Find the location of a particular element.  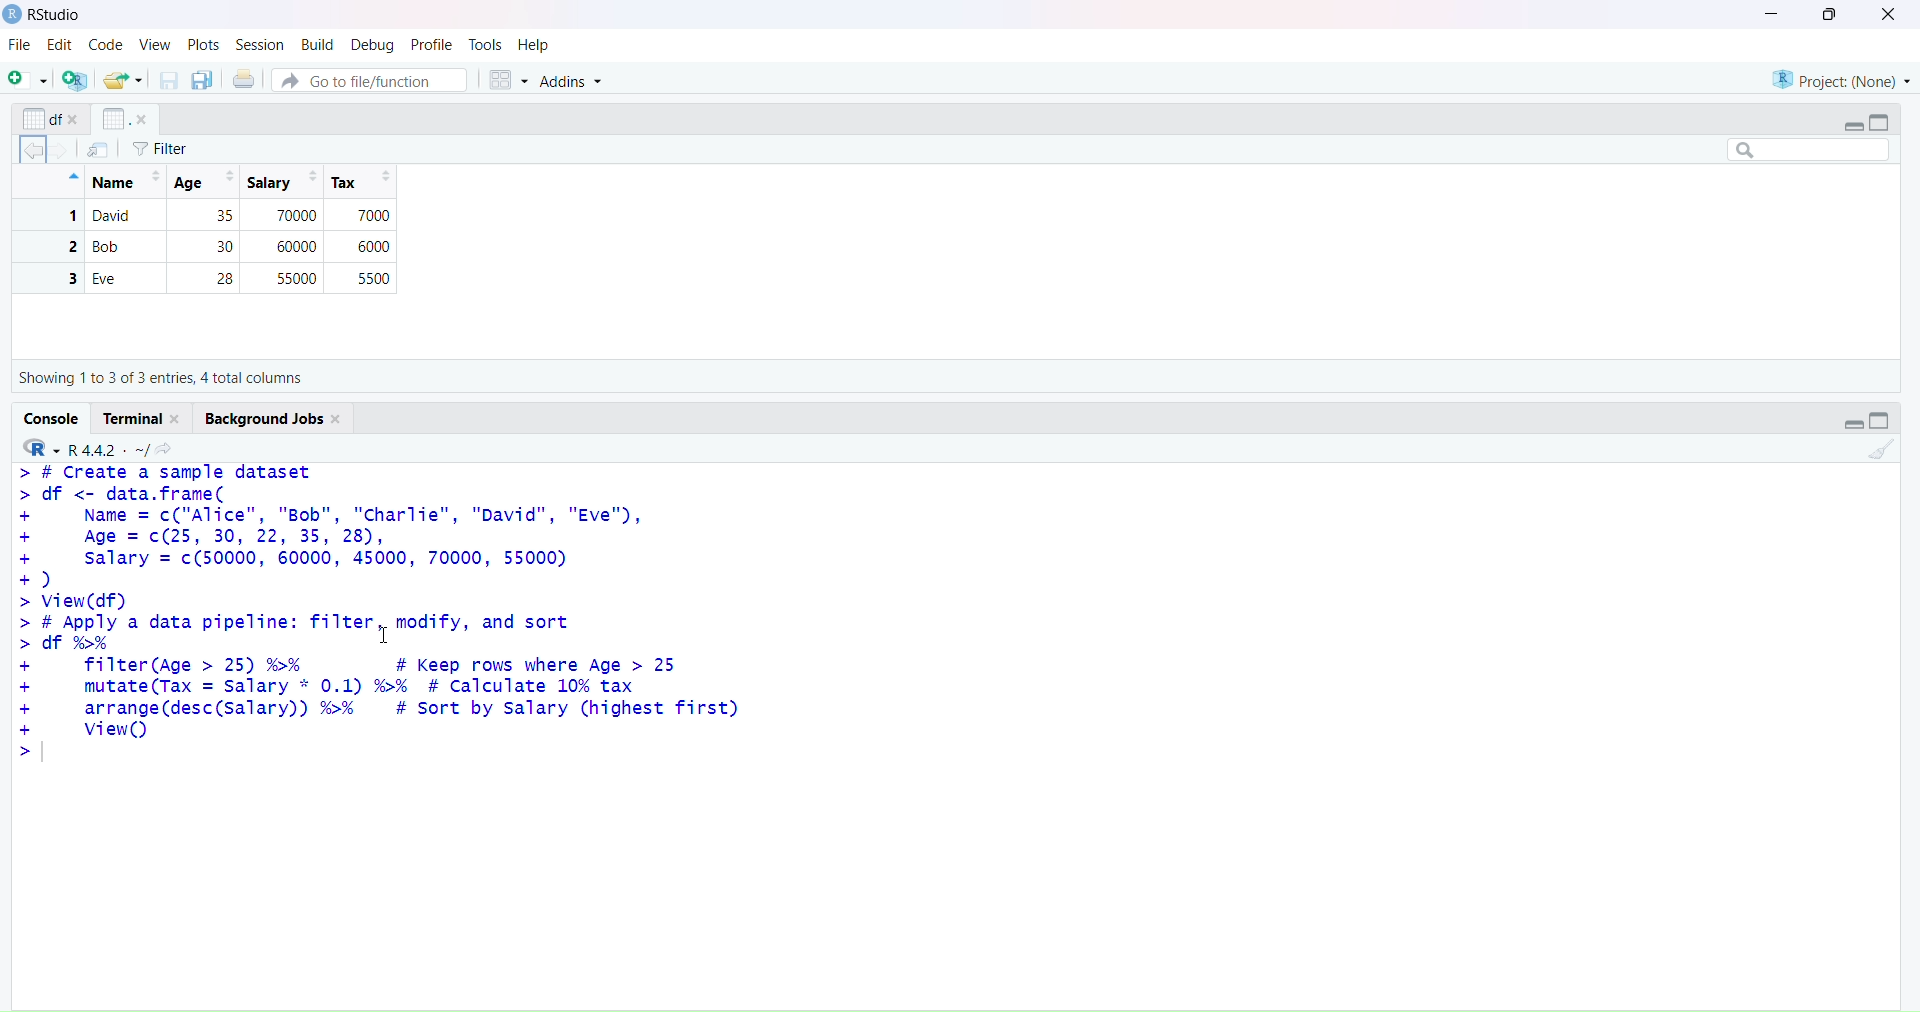

file is located at coordinates (20, 46).